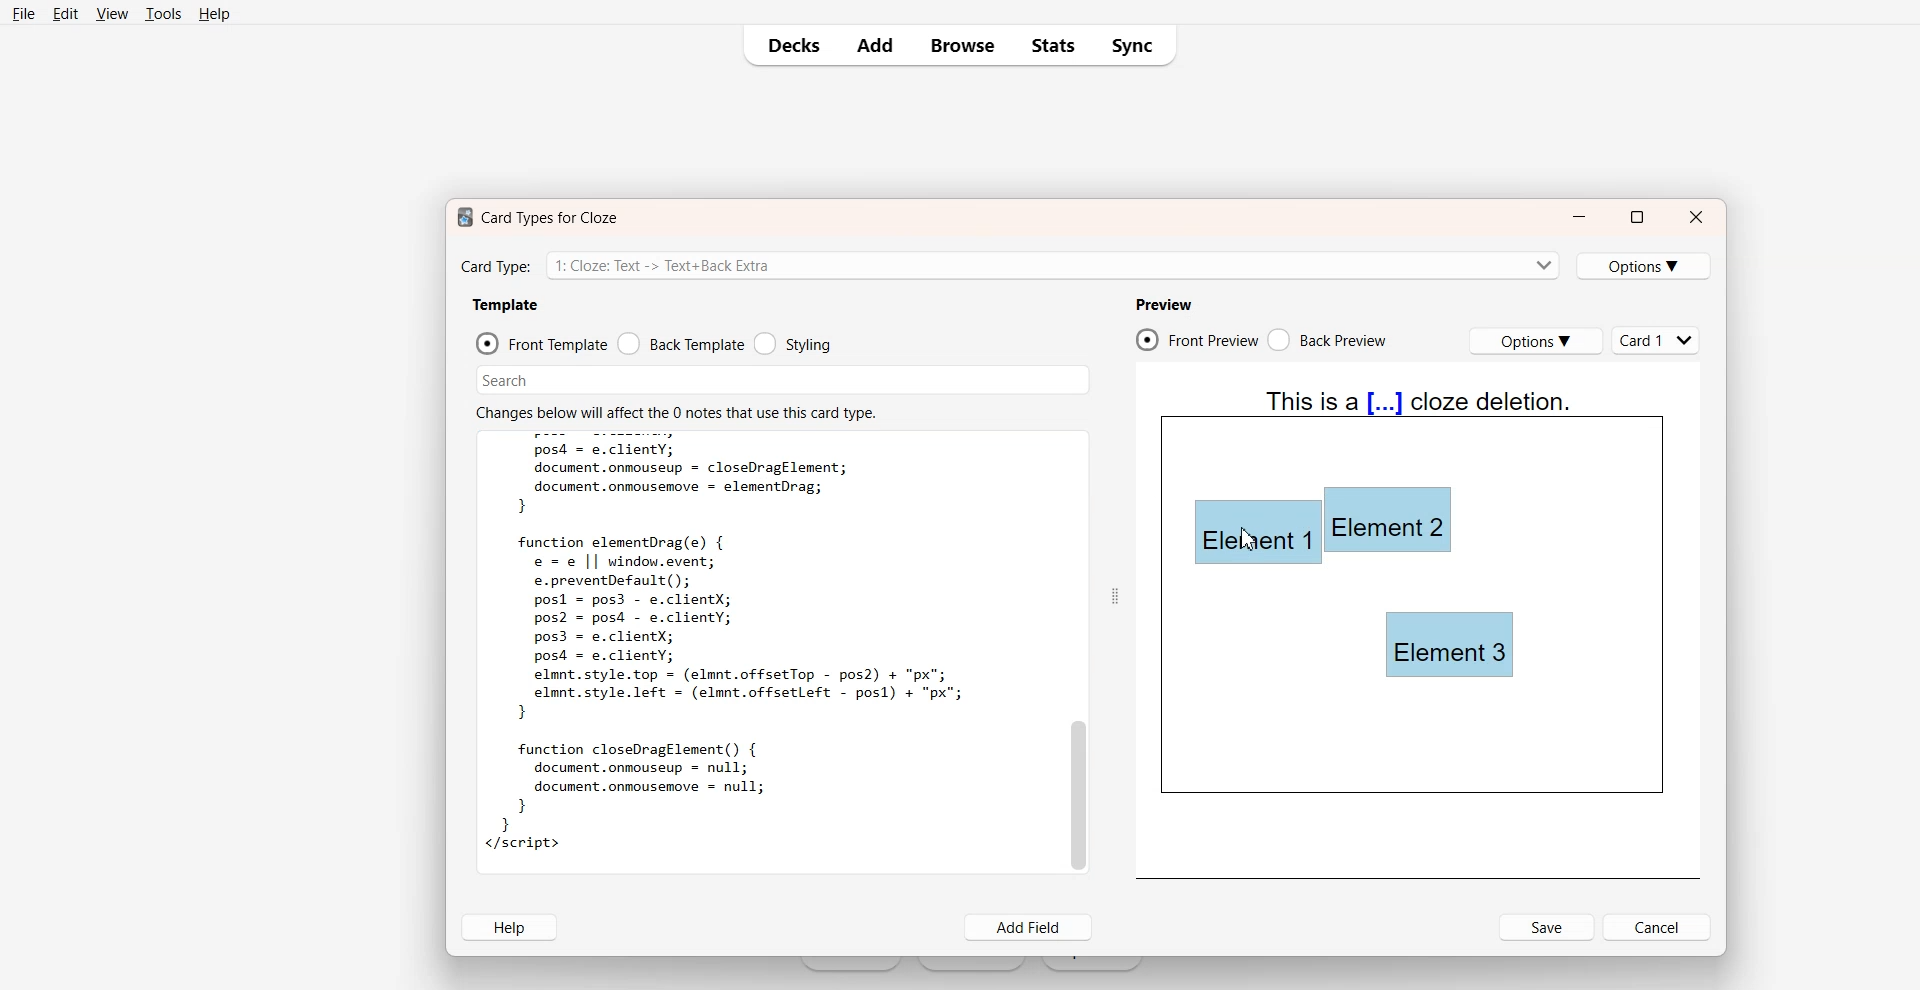 Image resolution: width=1920 pixels, height=990 pixels. What do you see at coordinates (1077, 651) in the screenshot?
I see `Vertical Scroll Bar ` at bounding box center [1077, 651].